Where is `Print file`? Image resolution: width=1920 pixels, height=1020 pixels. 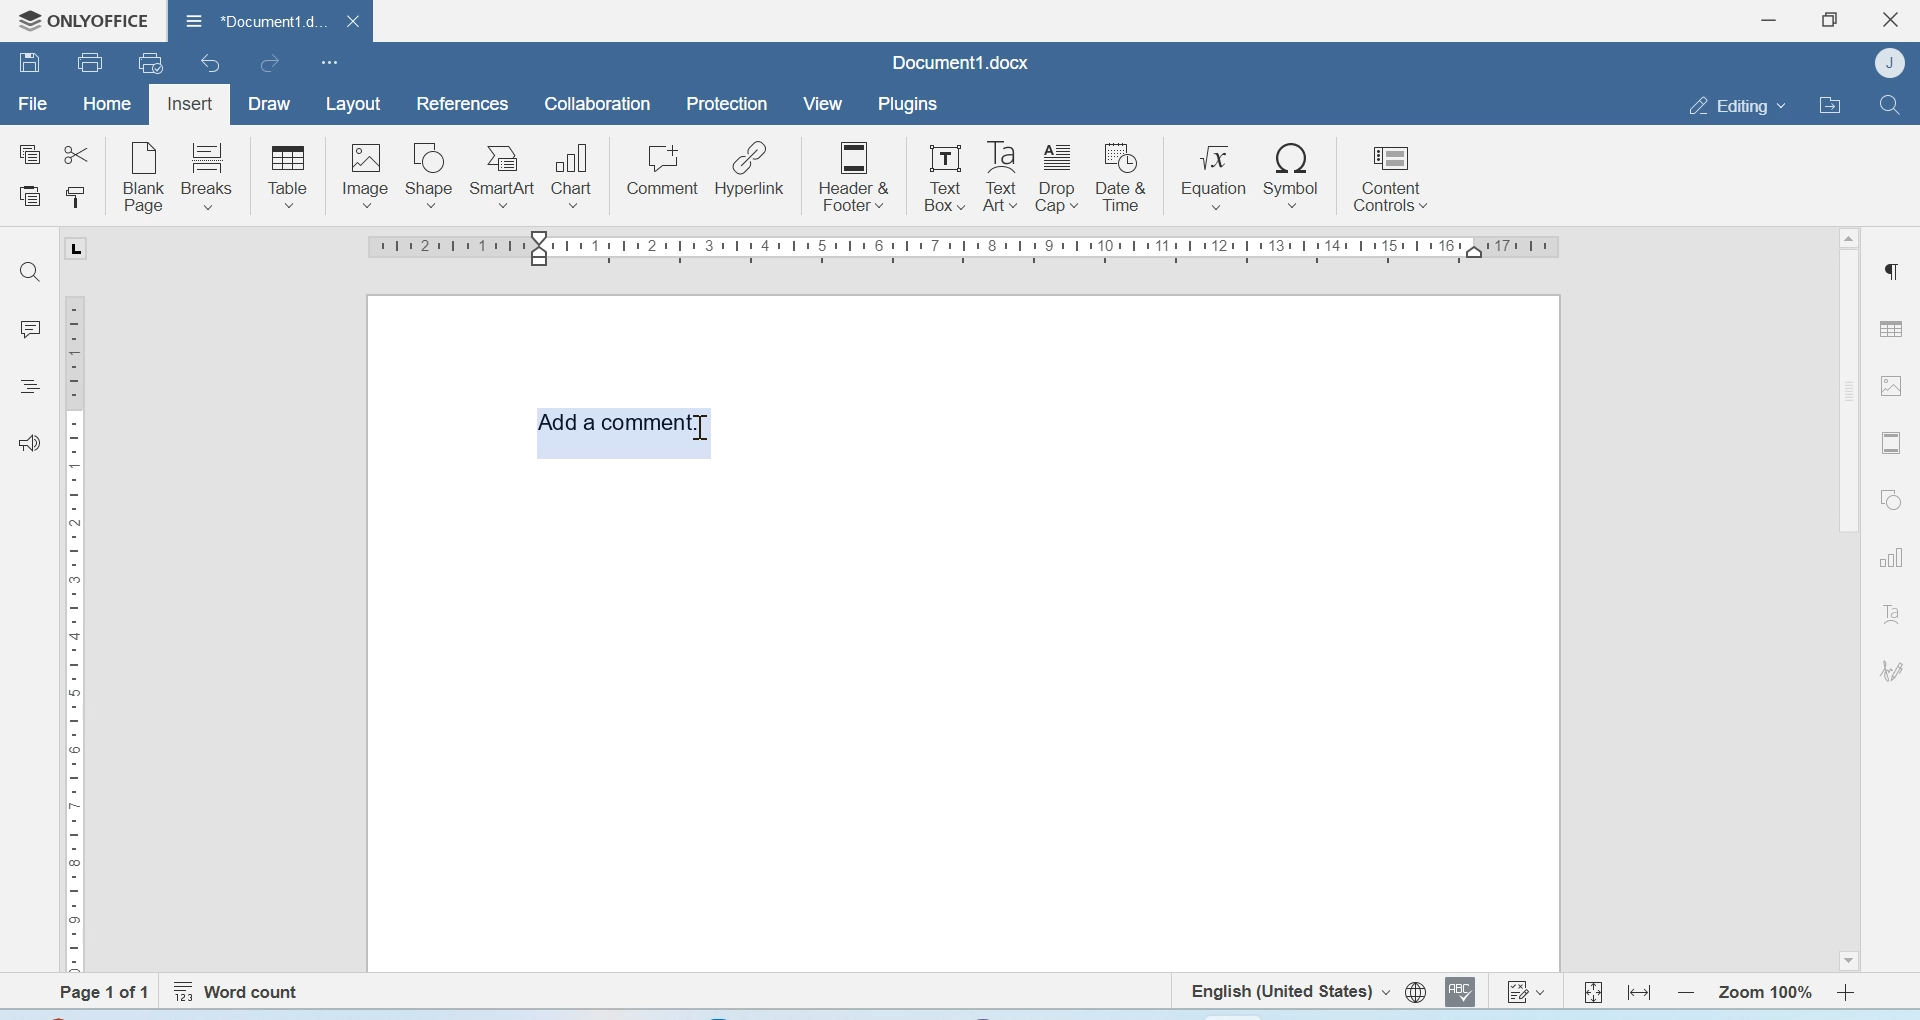
Print file is located at coordinates (93, 62).